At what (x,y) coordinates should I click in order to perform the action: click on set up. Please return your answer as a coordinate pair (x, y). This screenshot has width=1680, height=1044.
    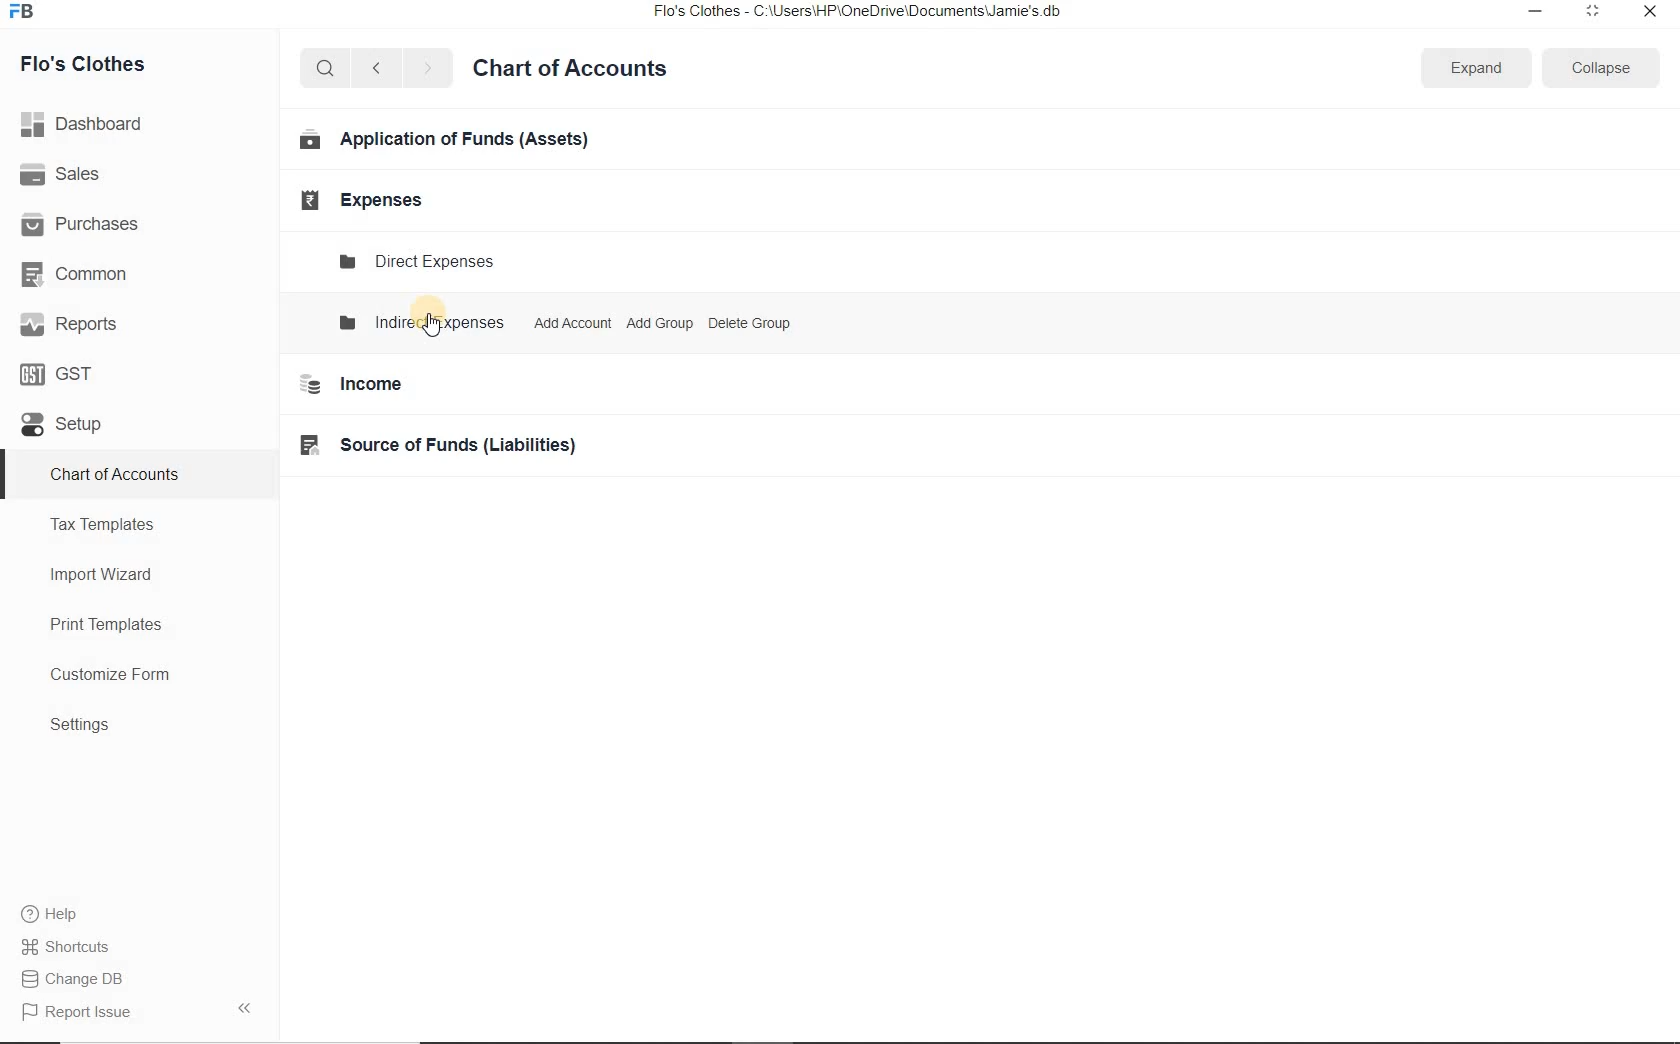
    Looking at the image, I should click on (62, 426).